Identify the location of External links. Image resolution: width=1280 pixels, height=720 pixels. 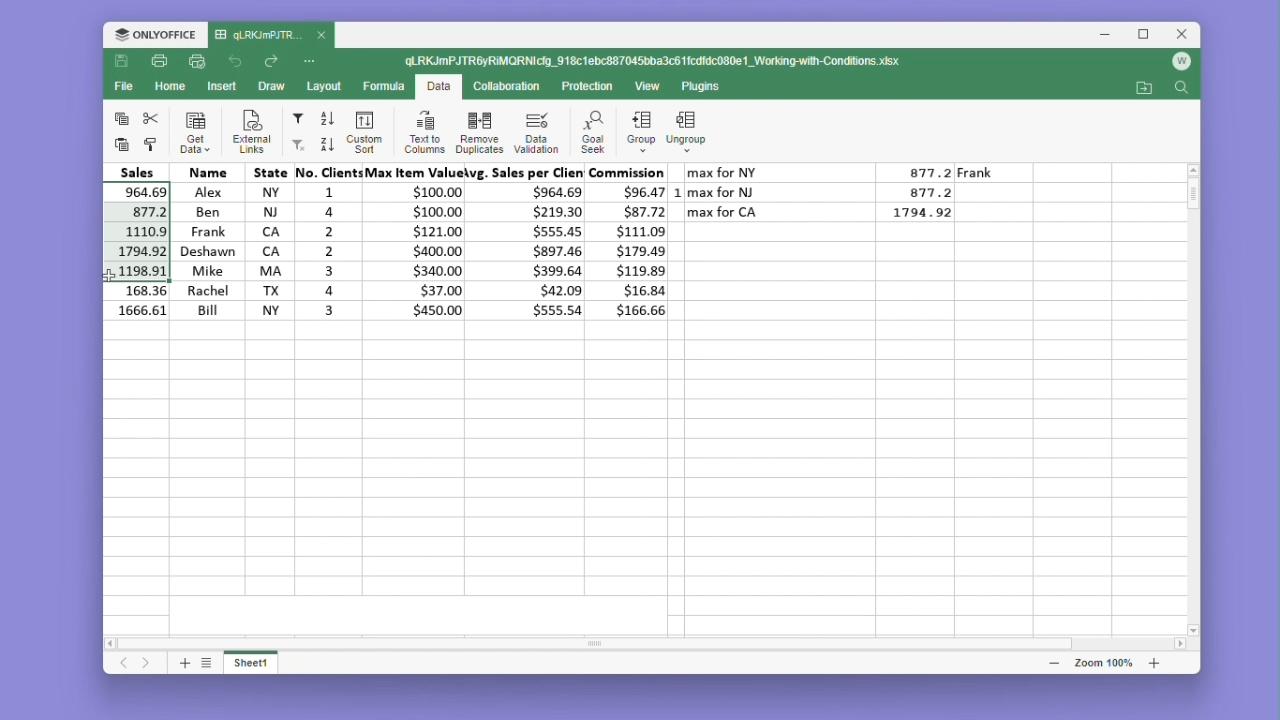
(248, 132).